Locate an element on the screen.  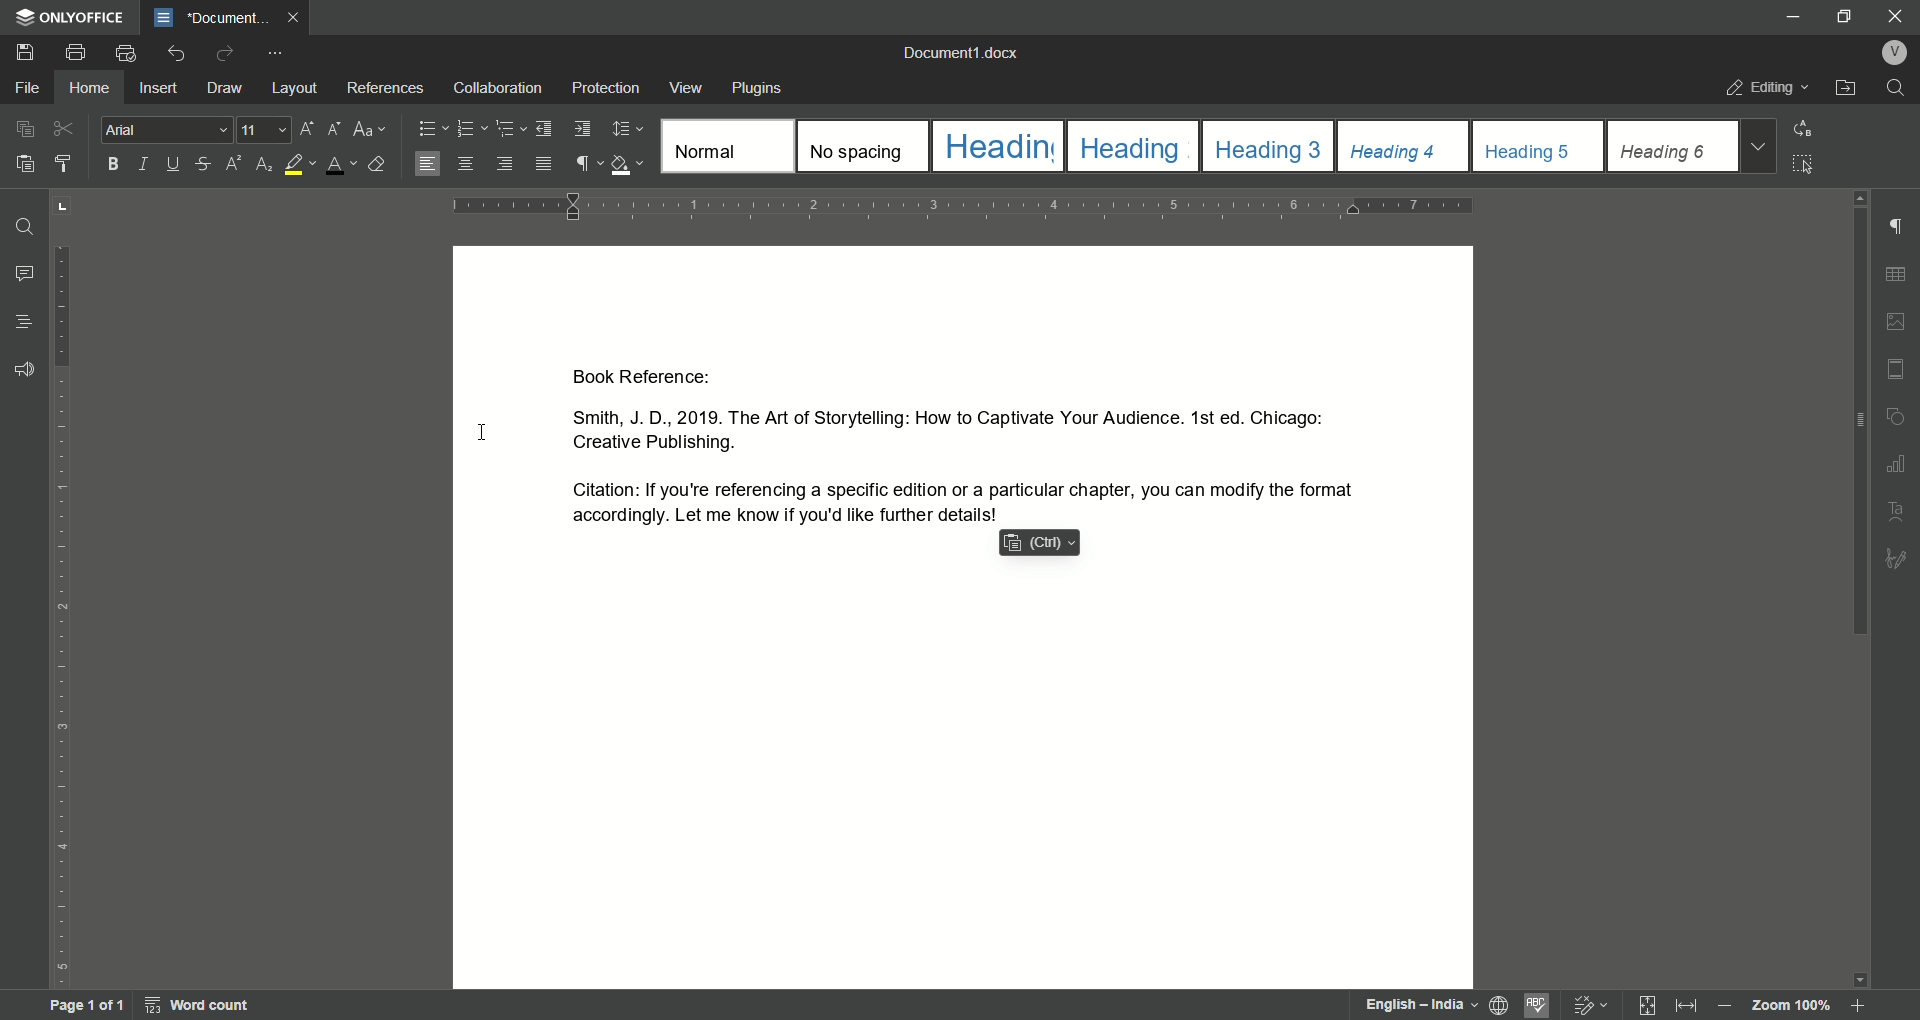
superscript is located at coordinates (231, 165).